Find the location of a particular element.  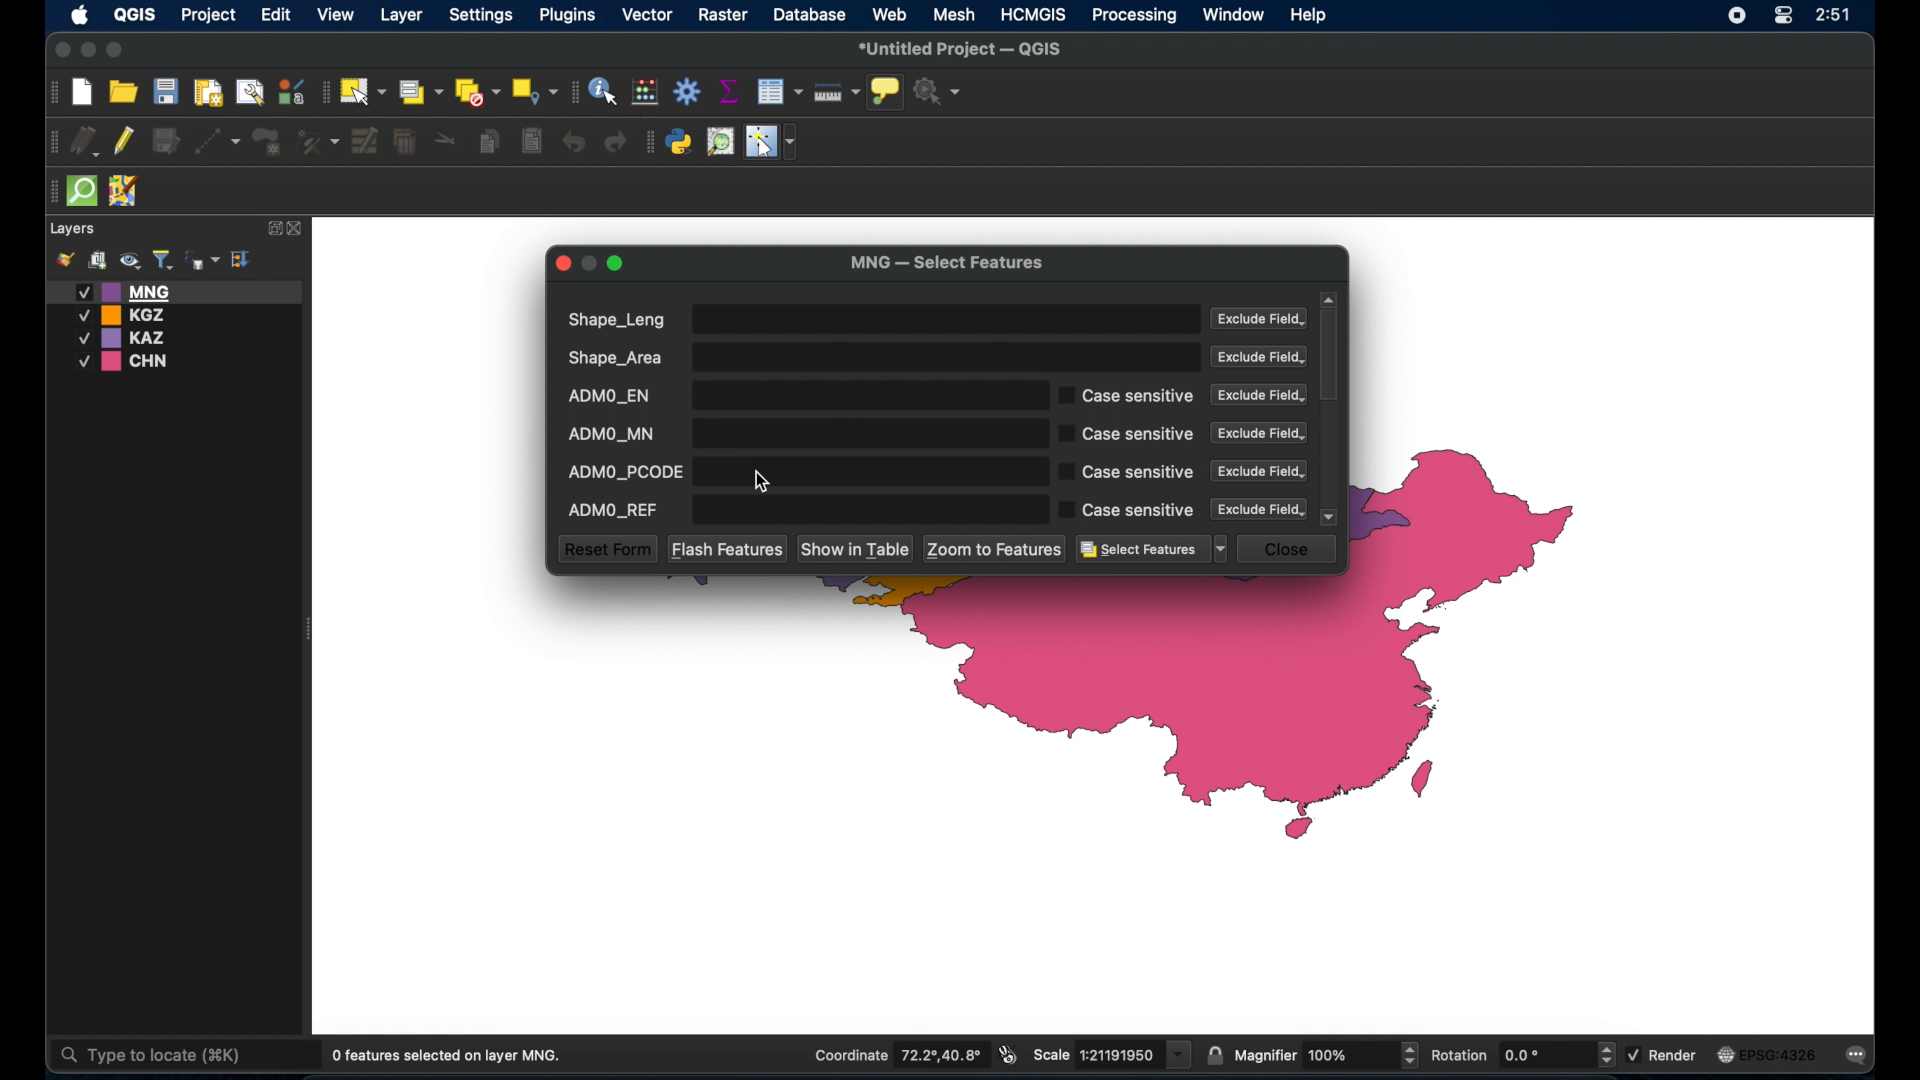

filter legend by expression is located at coordinates (203, 258).